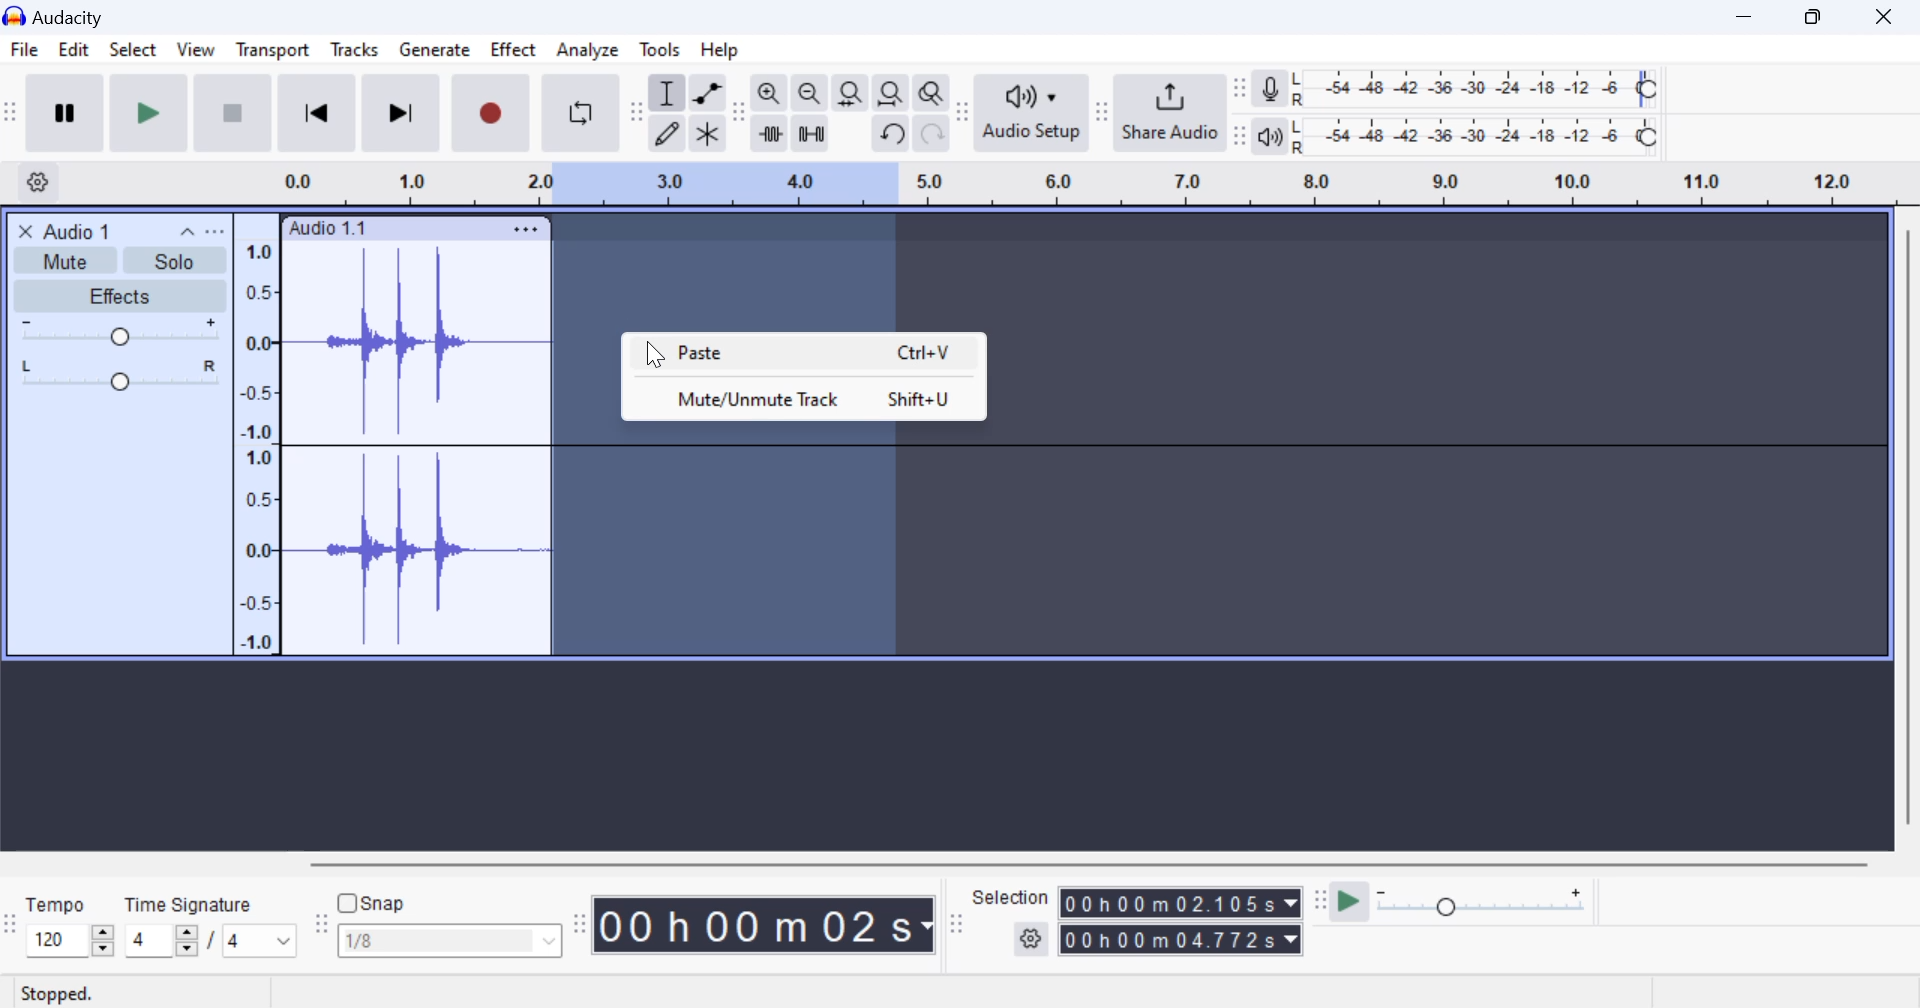 The height and width of the screenshot is (1008, 1920). Describe the element at coordinates (526, 229) in the screenshot. I see `Clip Settings` at that location.